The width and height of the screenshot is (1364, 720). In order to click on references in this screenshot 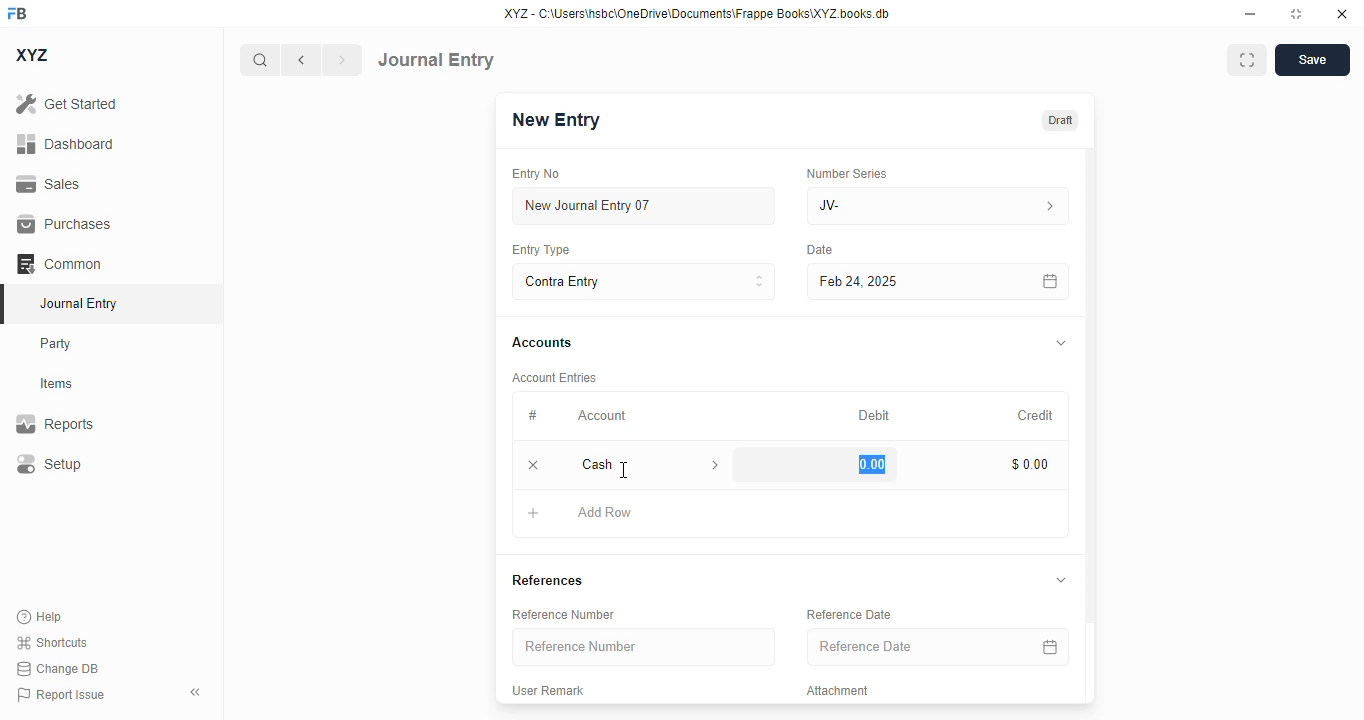, I will do `click(548, 580)`.